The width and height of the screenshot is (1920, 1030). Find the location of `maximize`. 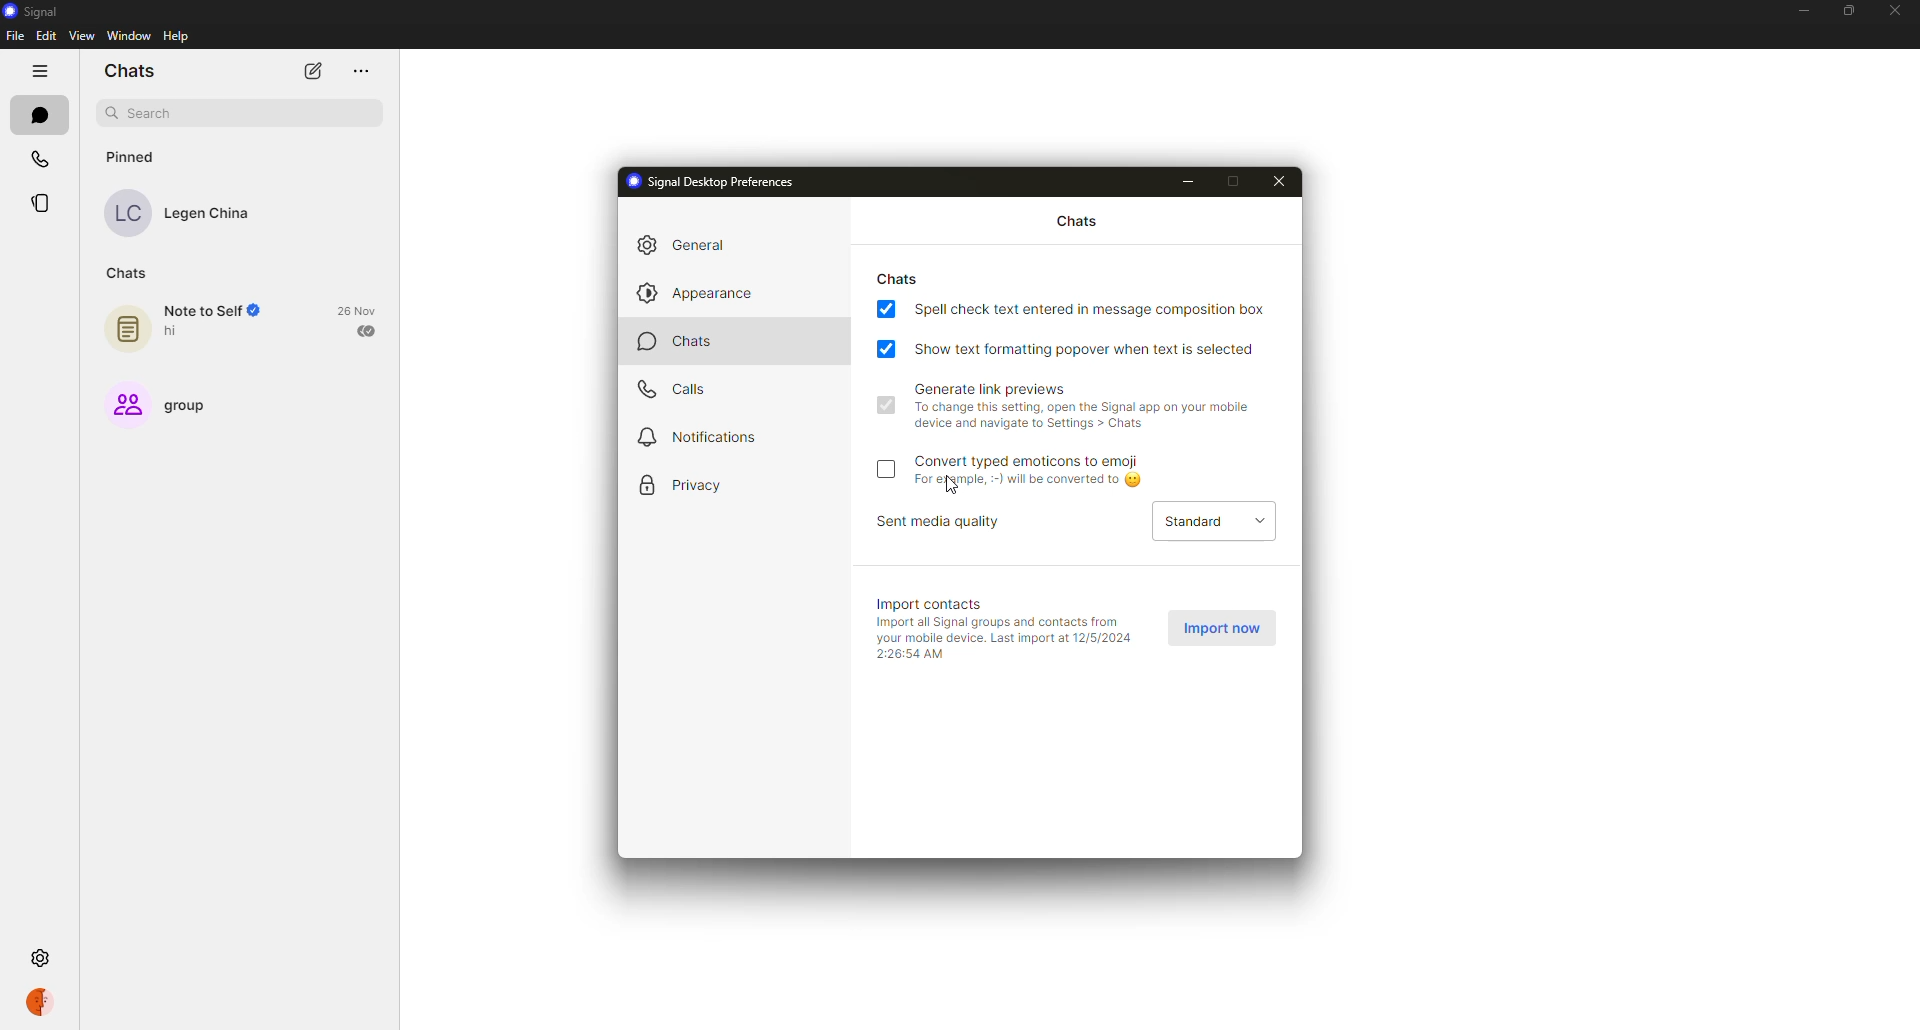

maximize is located at coordinates (1845, 11).